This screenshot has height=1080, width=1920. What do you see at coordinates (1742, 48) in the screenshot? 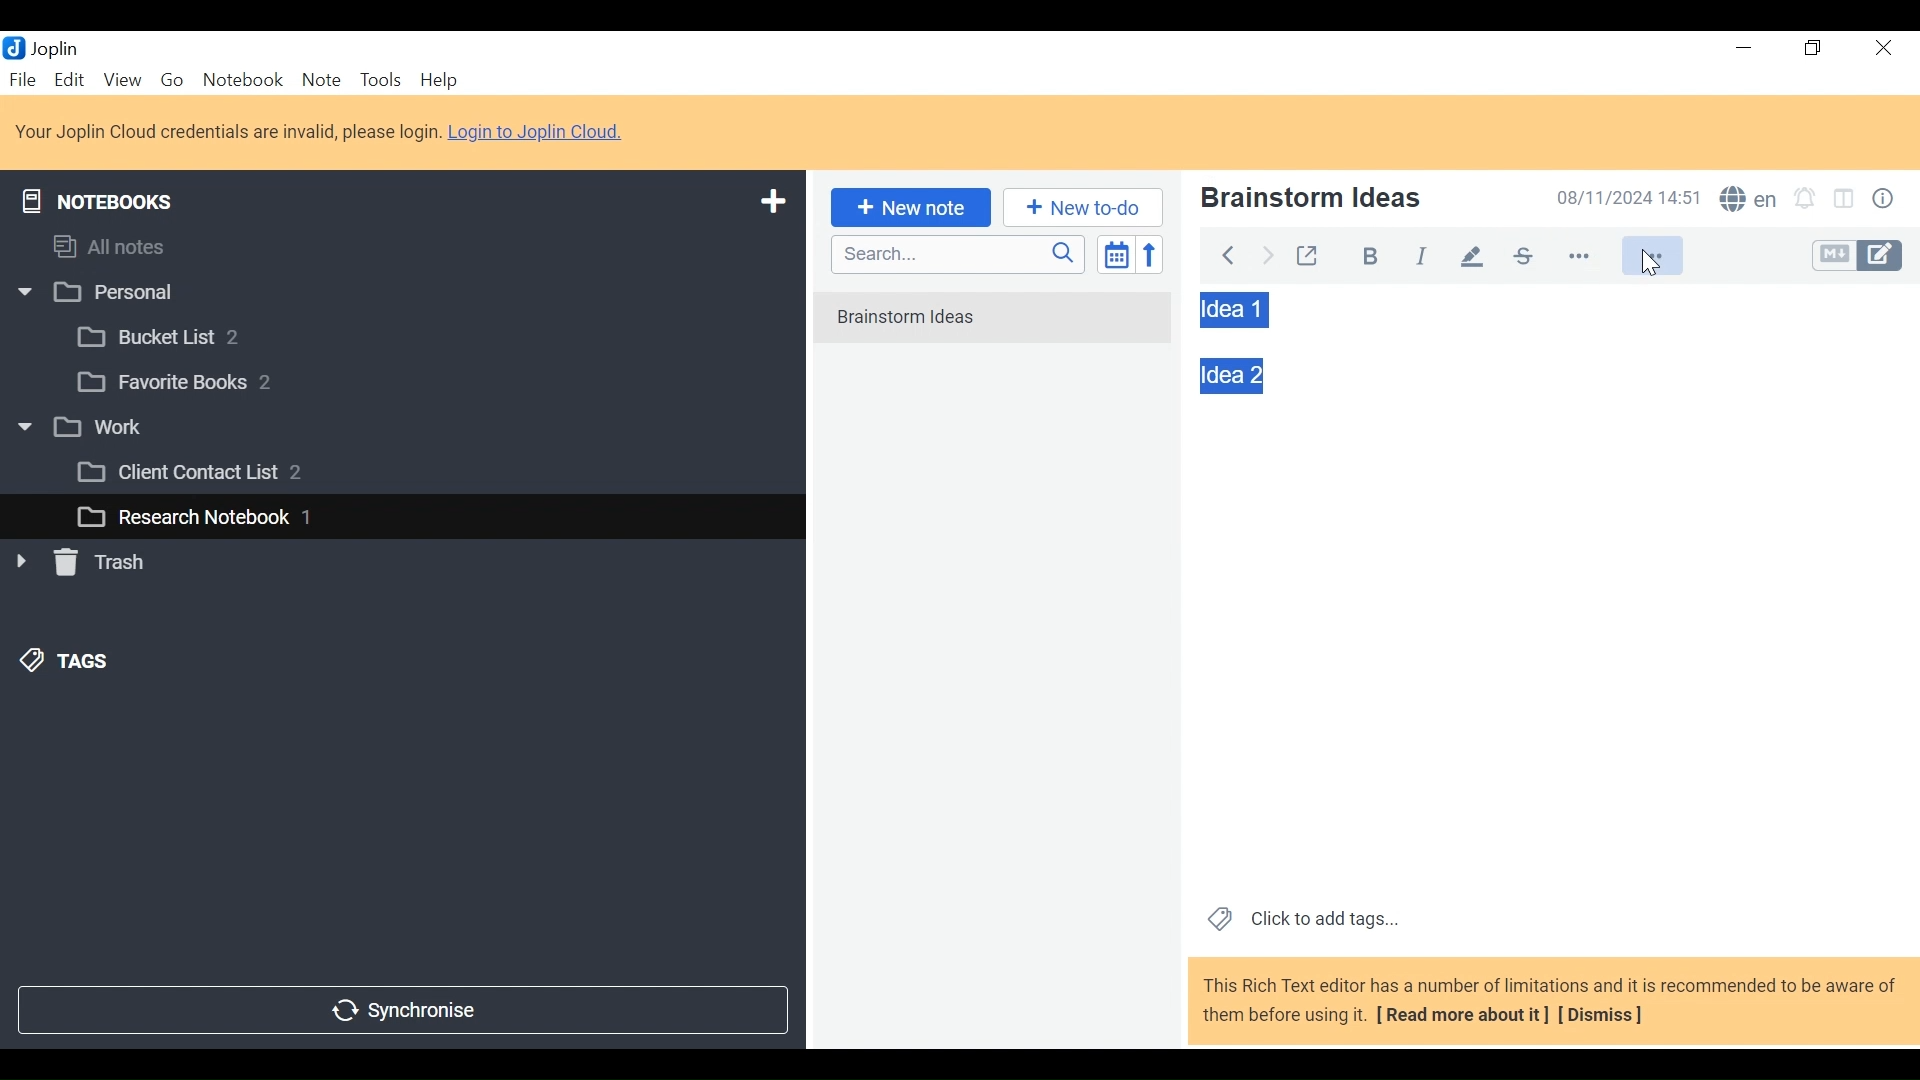
I see `Minimize` at bounding box center [1742, 48].